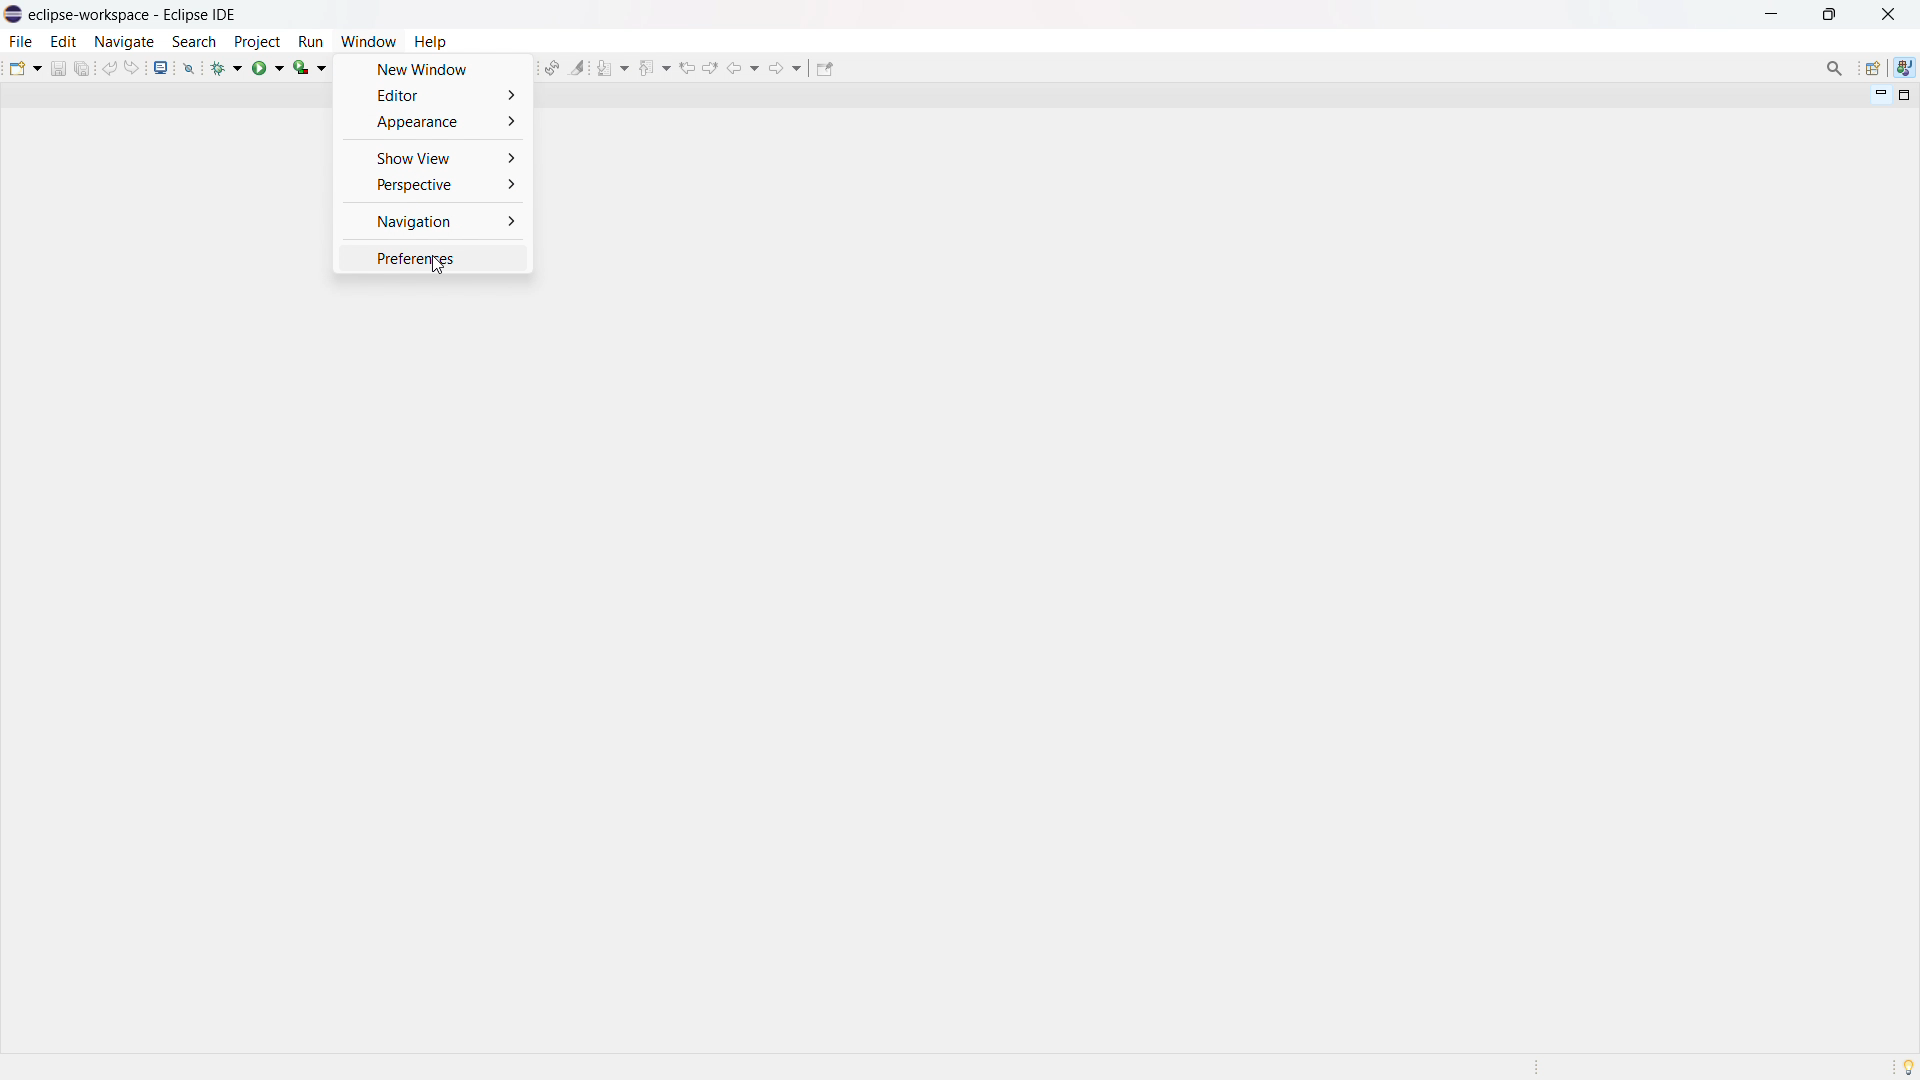 Image resolution: width=1920 pixels, height=1080 pixels. What do you see at coordinates (1905, 95) in the screenshot?
I see `maximize view` at bounding box center [1905, 95].